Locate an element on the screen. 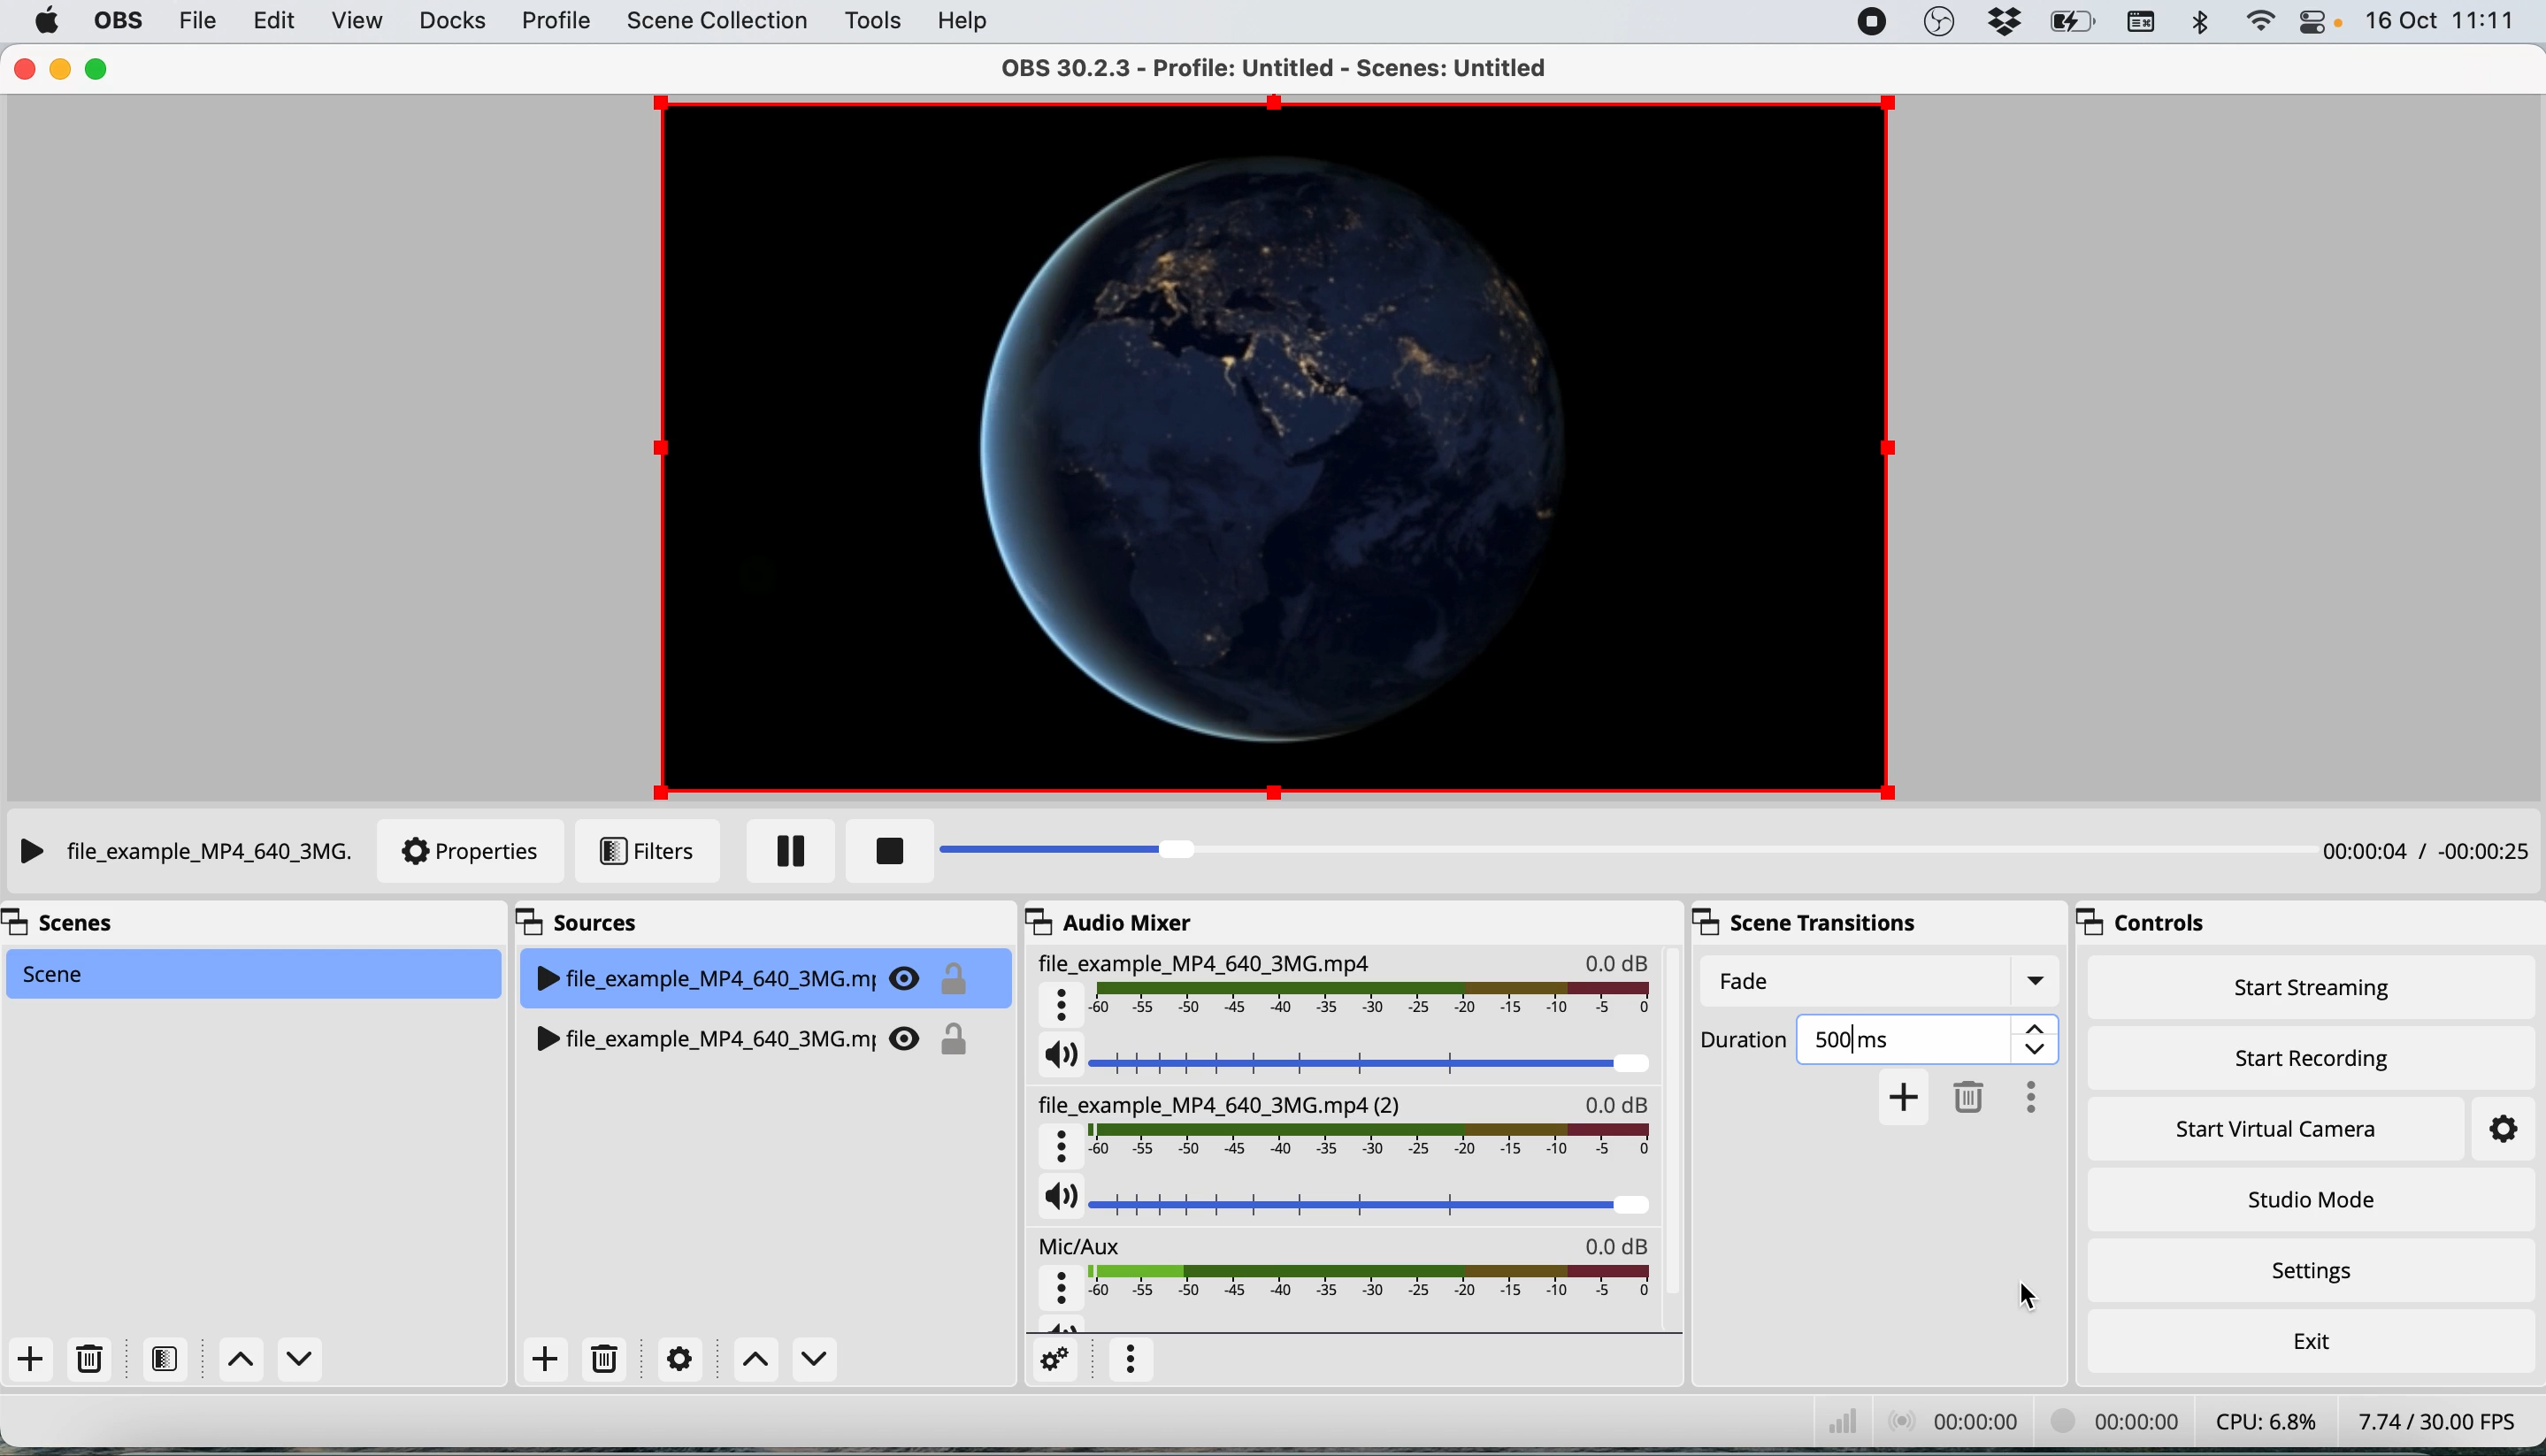 Image resolution: width=2546 pixels, height=1456 pixels. file is located at coordinates (195, 23).